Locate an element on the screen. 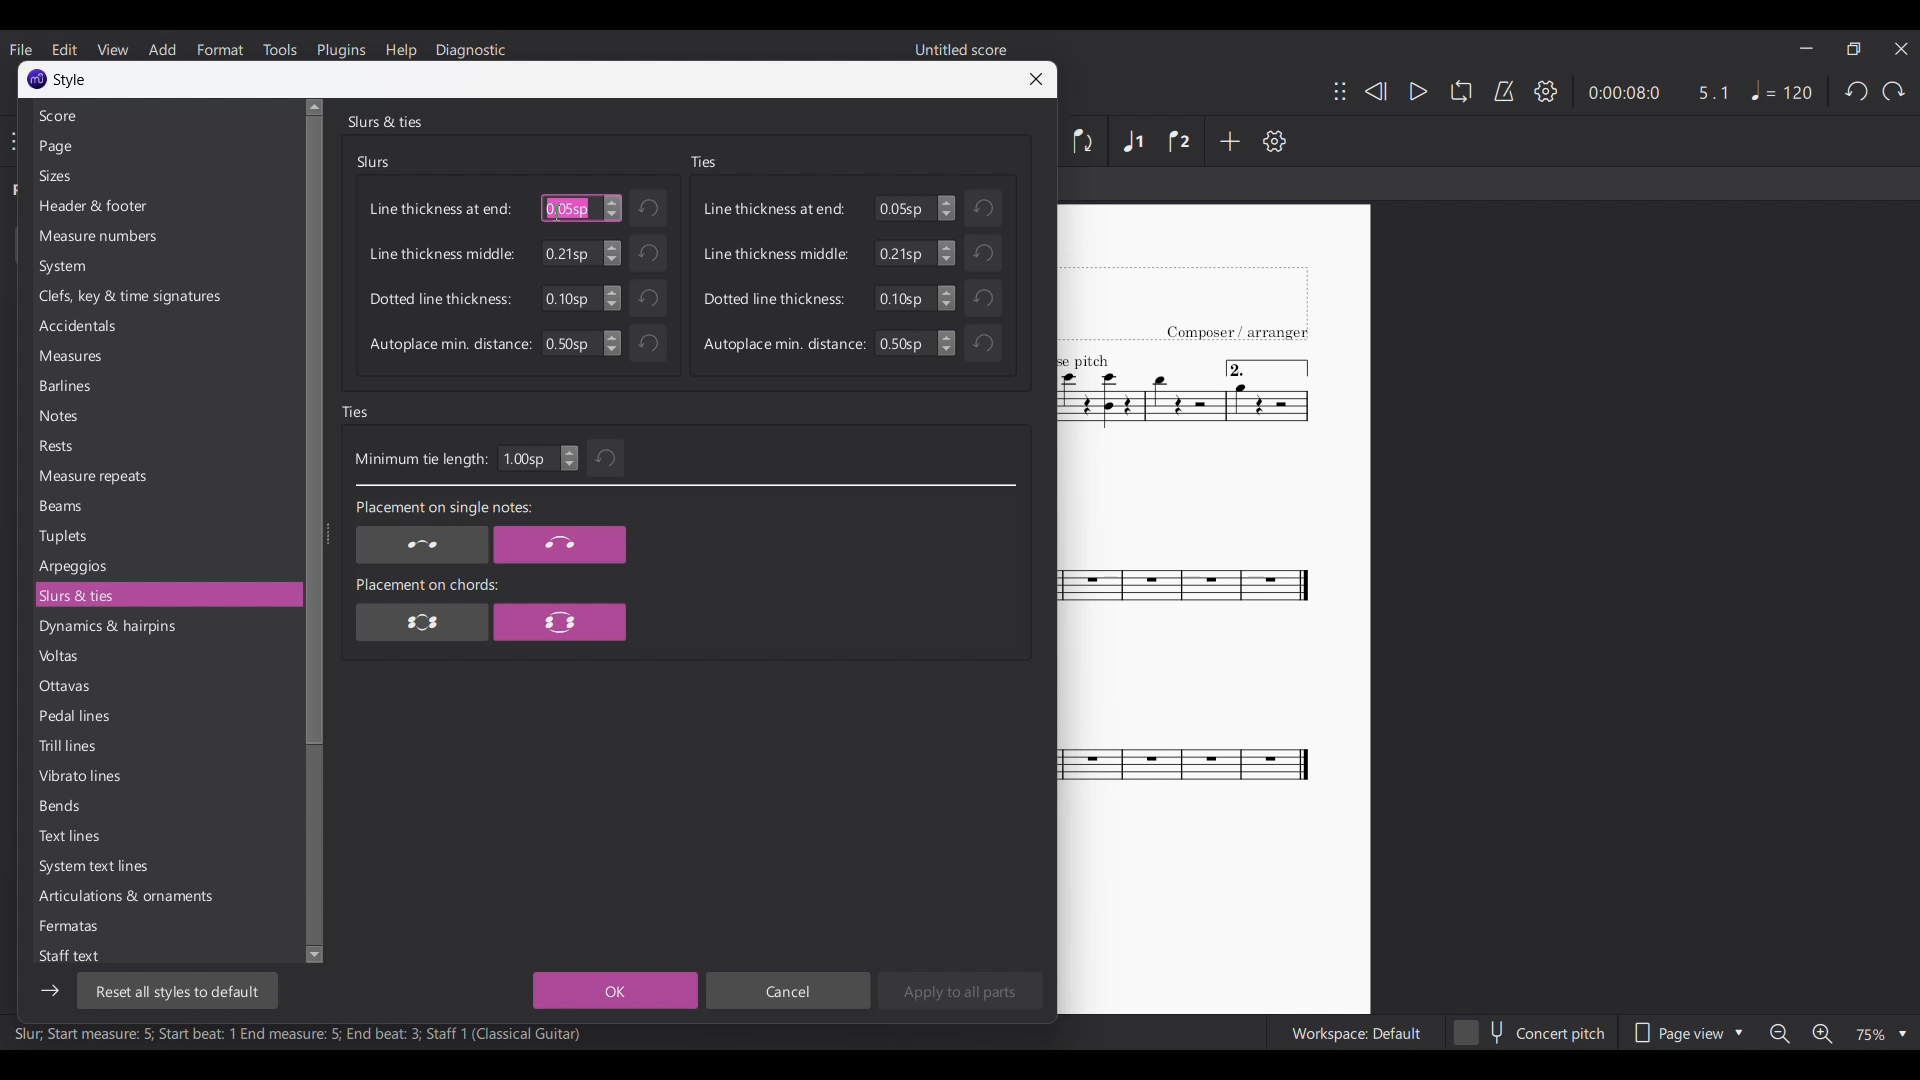  Close window is located at coordinates (1036, 79).